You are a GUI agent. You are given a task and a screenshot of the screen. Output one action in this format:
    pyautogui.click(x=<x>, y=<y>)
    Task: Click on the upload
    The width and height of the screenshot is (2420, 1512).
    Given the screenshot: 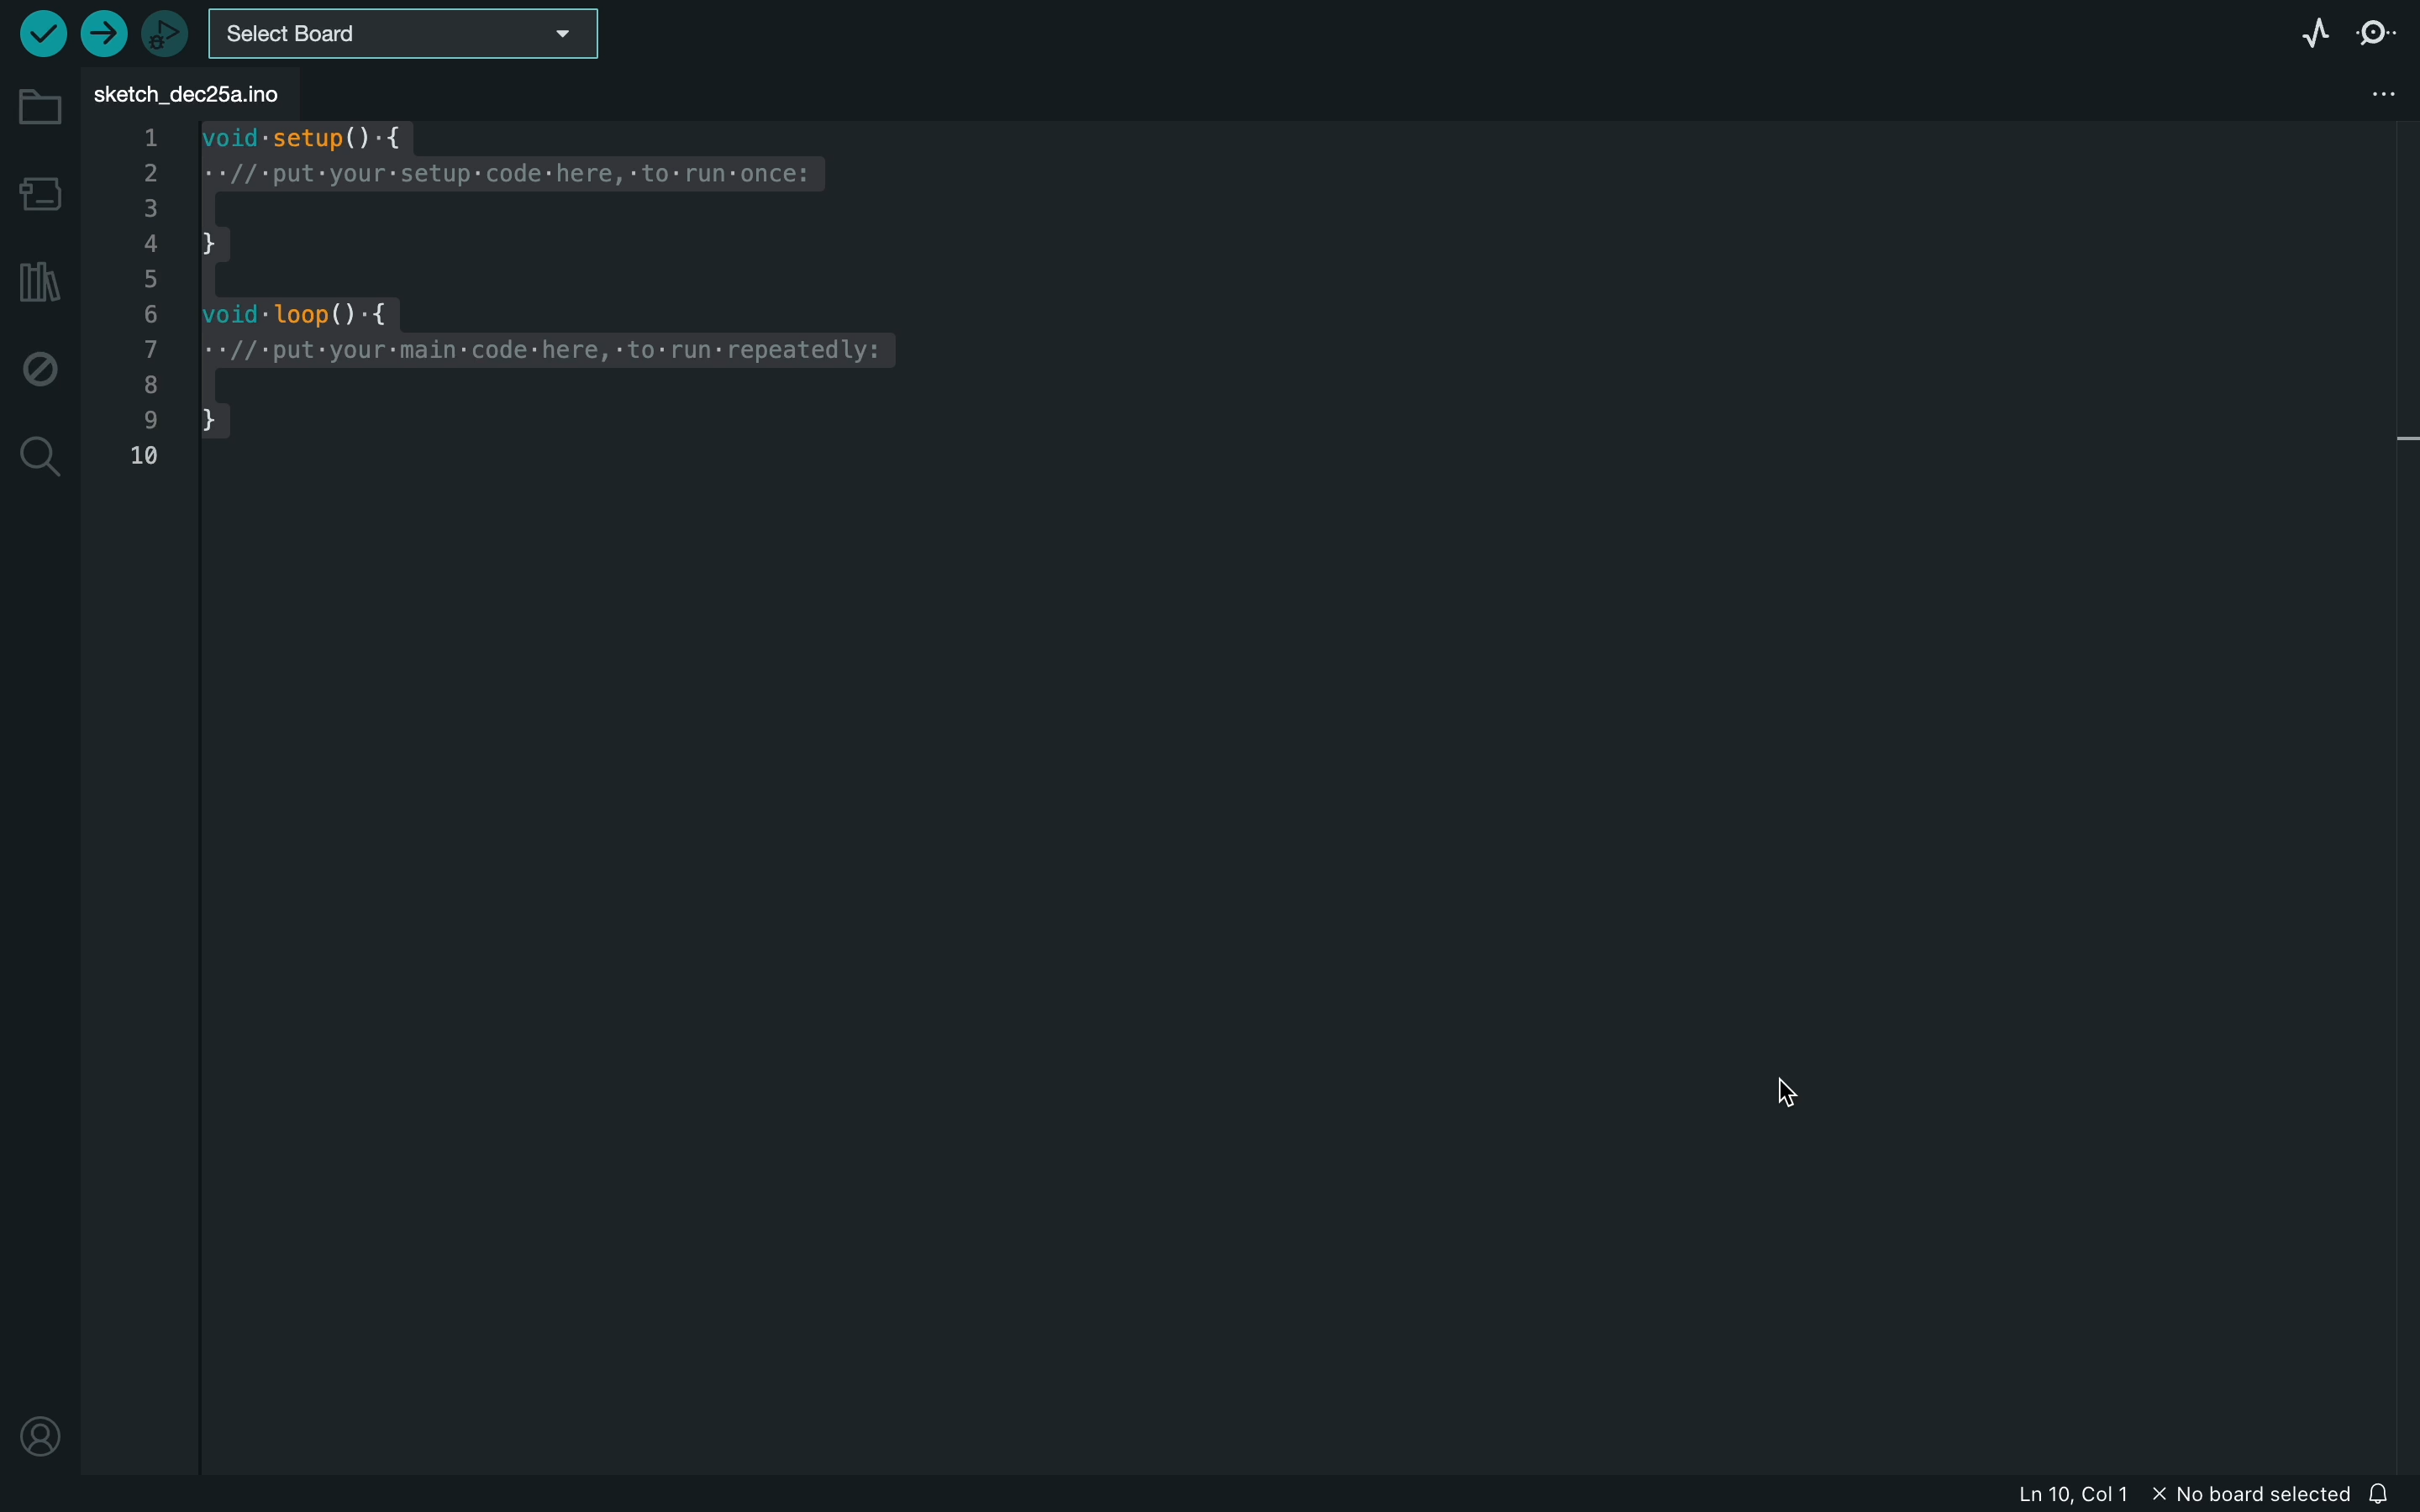 What is the action you would take?
    pyautogui.click(x=100, y=32)
    